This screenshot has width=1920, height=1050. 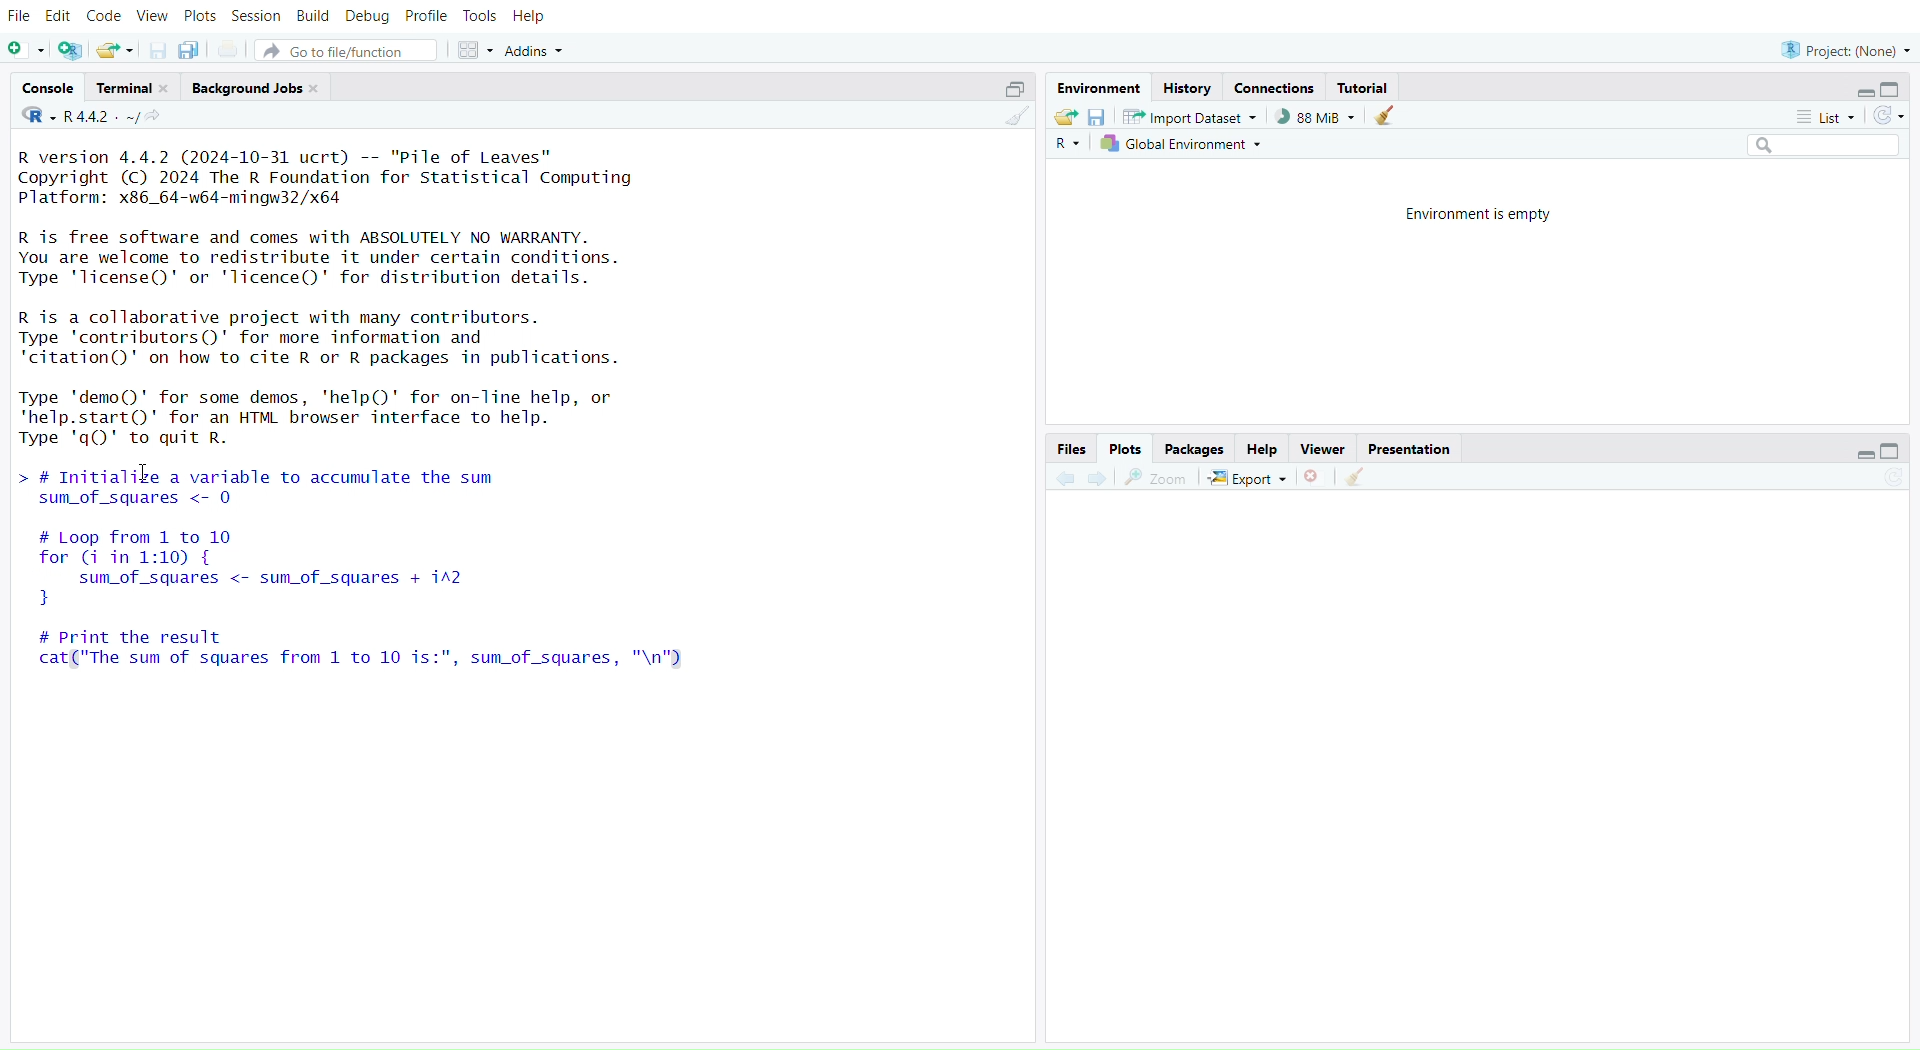 I want to click on terminal, so click(x=133, y=86).